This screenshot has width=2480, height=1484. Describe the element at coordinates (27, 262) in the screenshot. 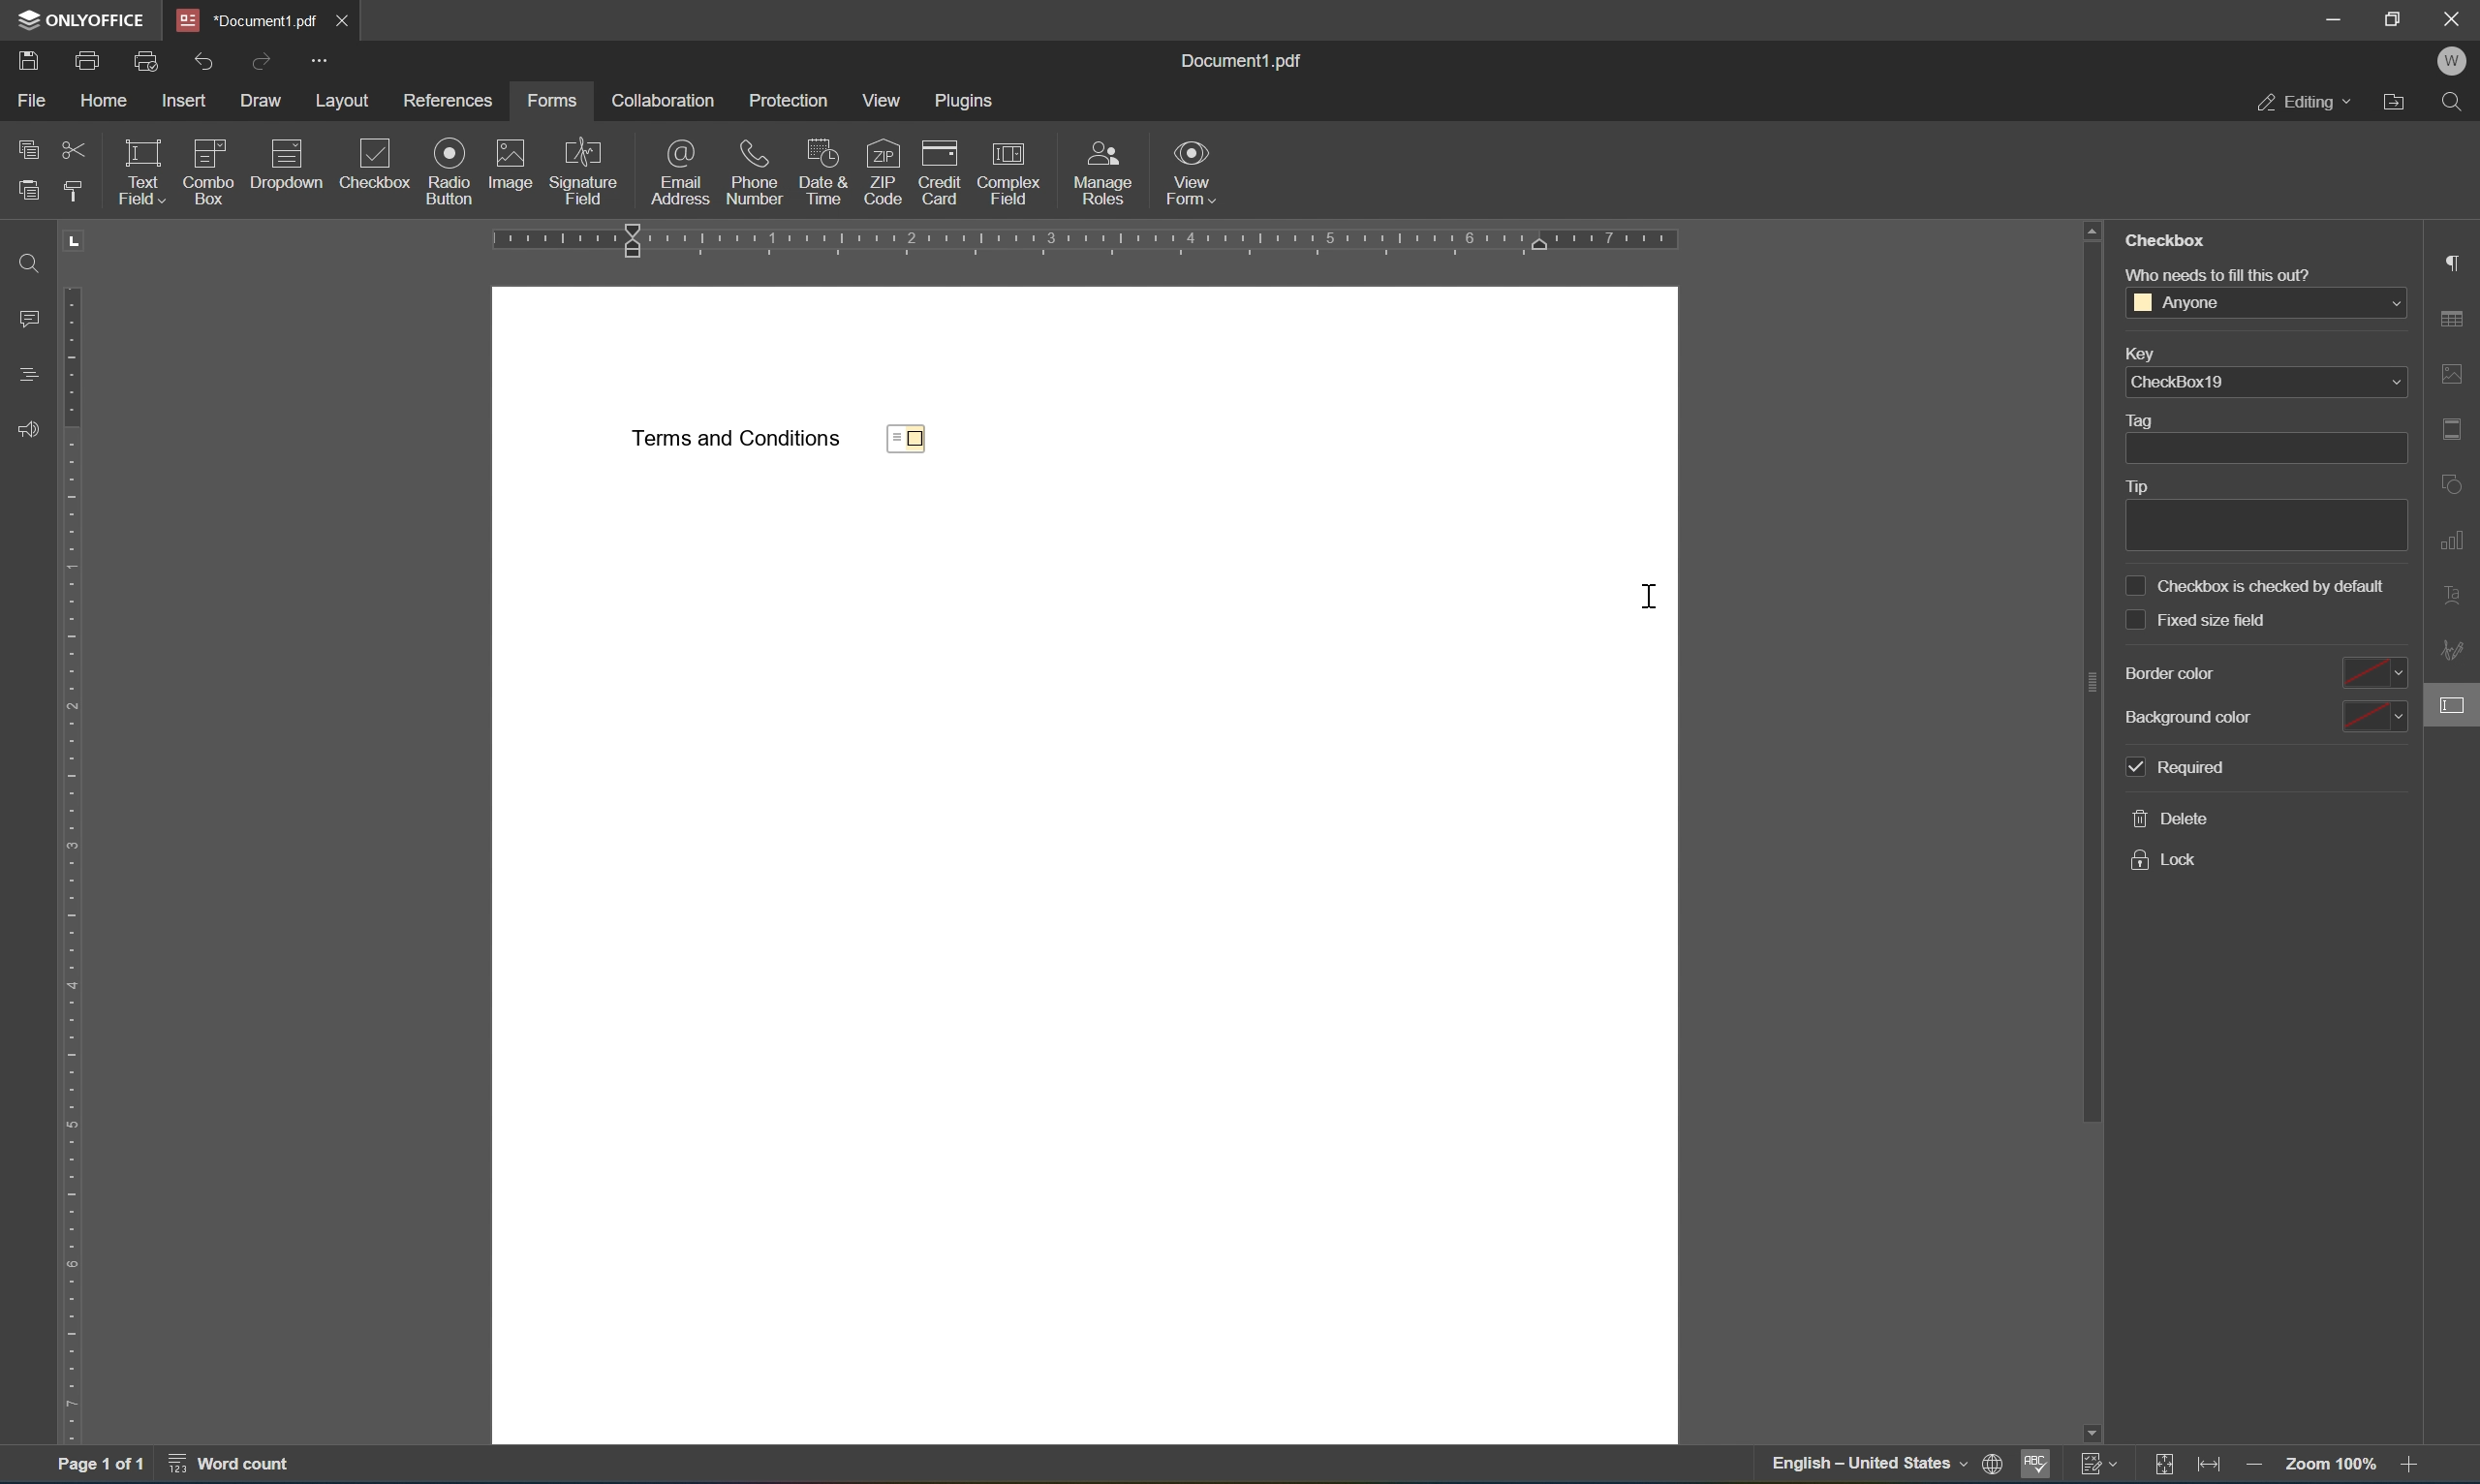

I see `find` at that location.